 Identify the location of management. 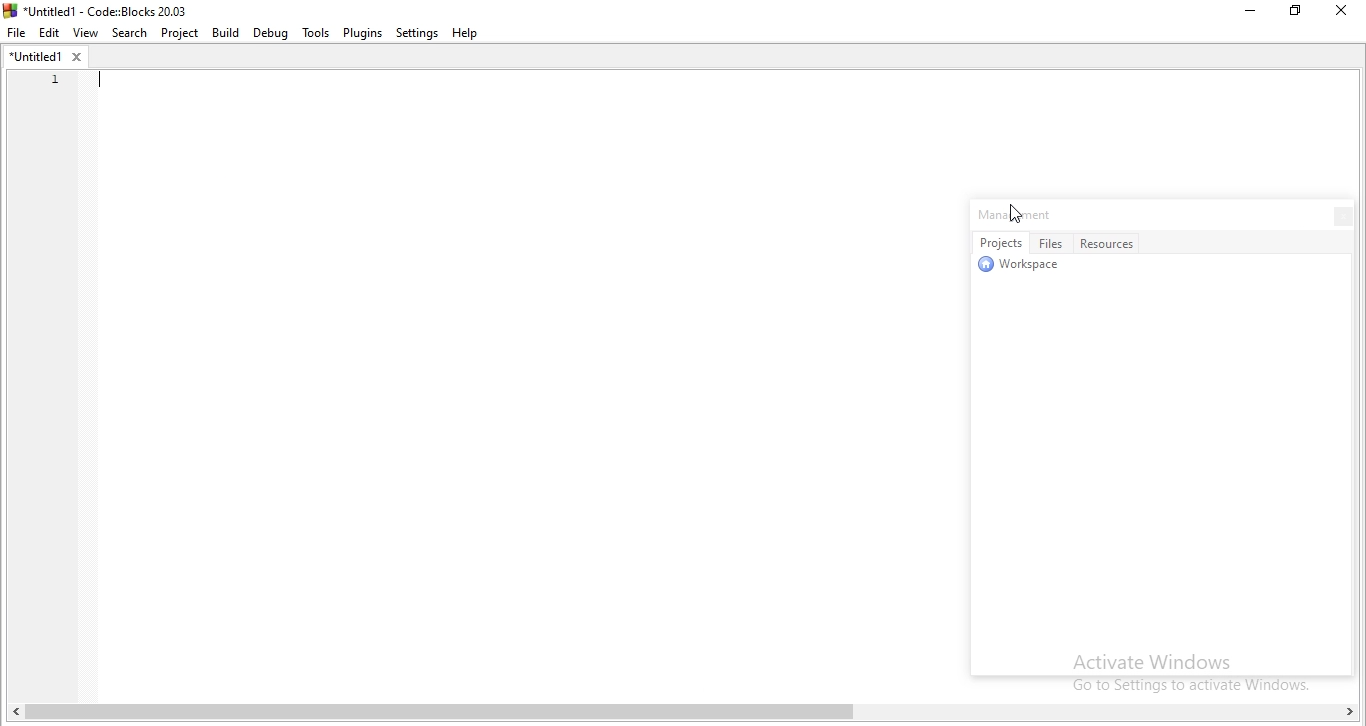
(1026, 215).